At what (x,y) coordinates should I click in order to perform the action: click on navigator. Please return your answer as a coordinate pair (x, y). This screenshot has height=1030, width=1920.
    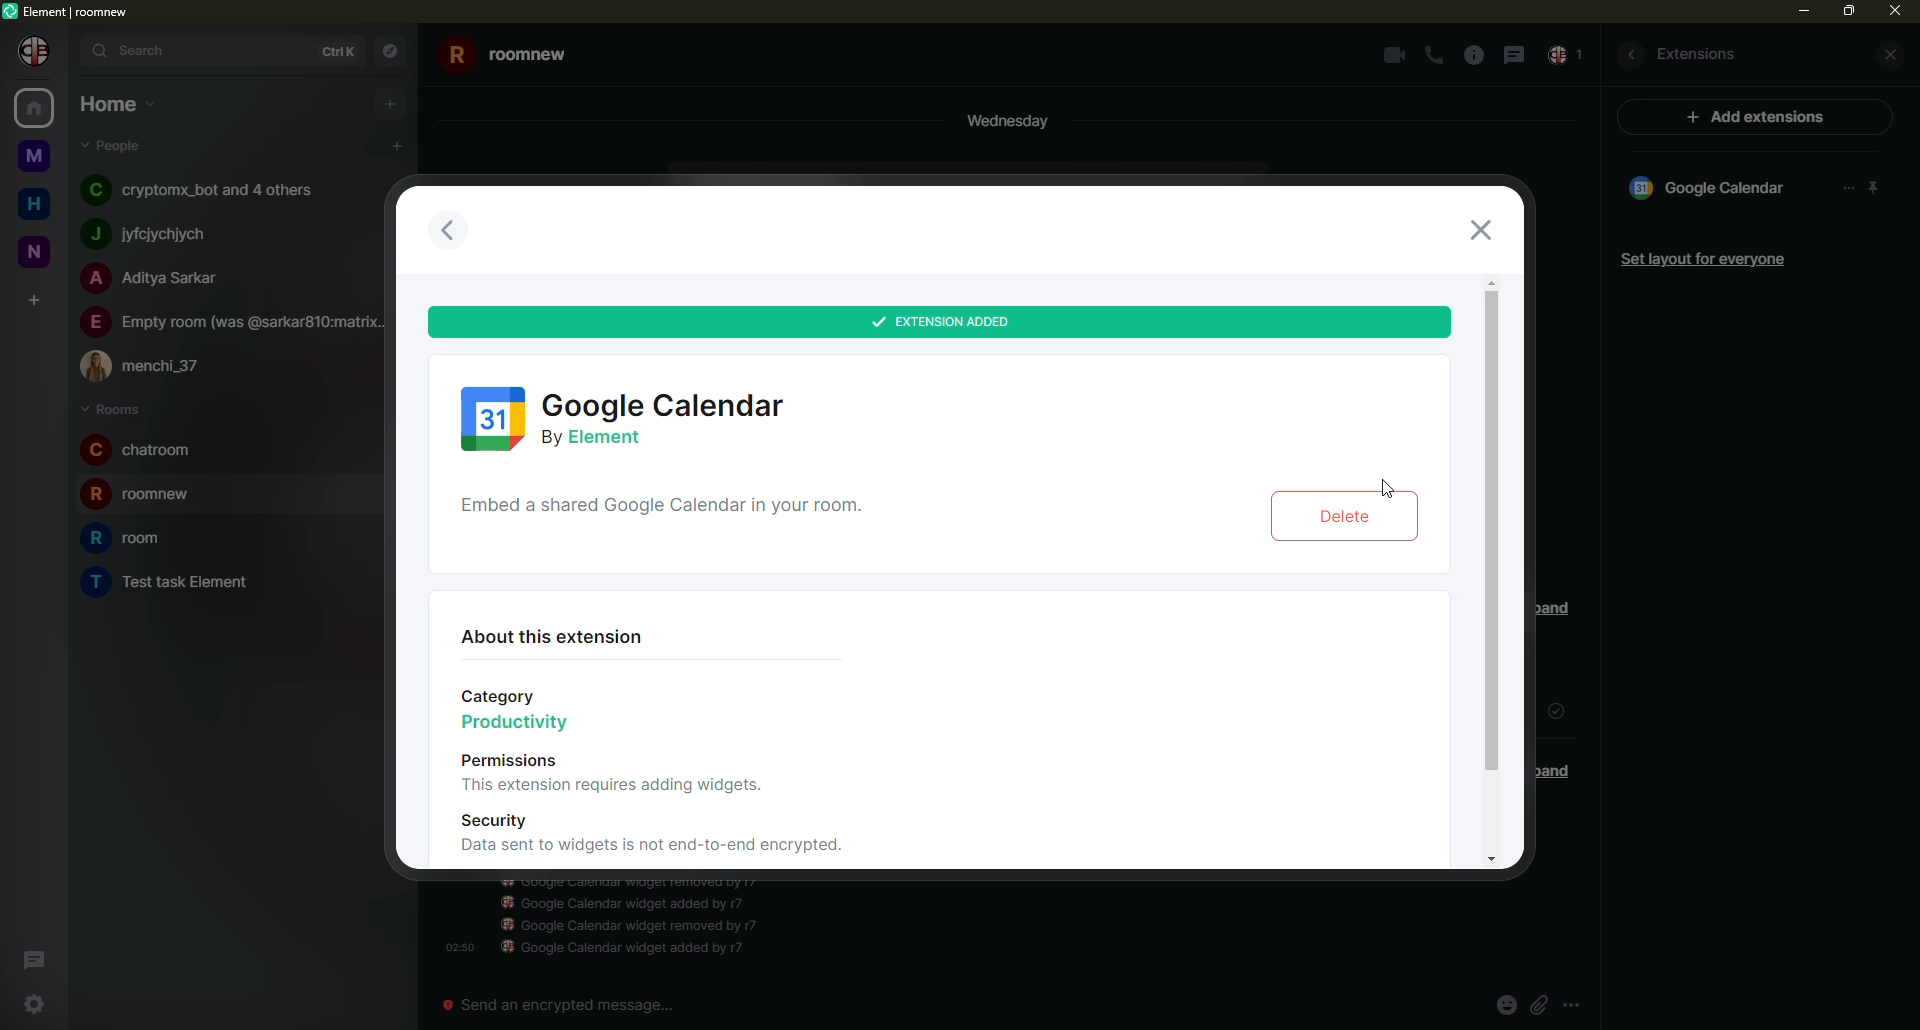
    Looking at the image, I should click on (391, 49).